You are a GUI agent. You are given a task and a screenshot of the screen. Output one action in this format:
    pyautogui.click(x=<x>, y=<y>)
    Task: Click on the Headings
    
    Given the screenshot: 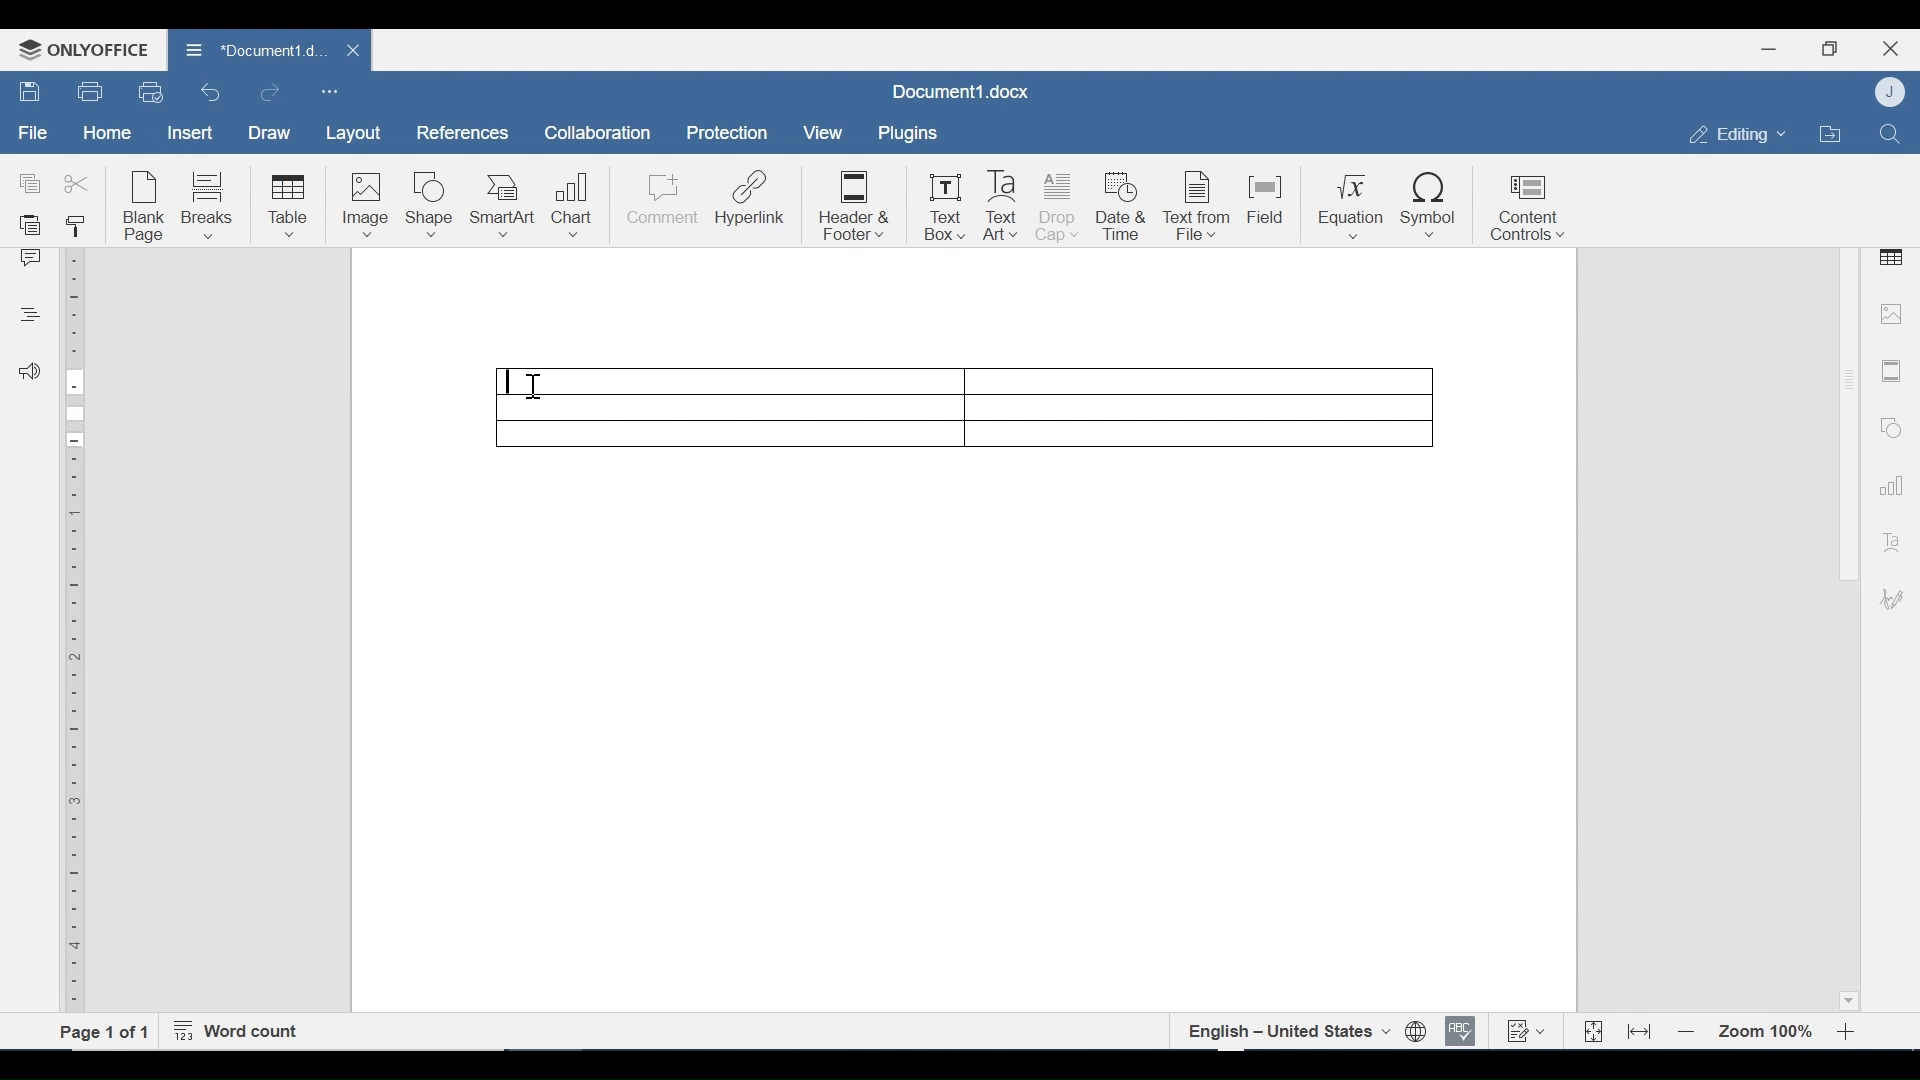 What is the action you would take?
    pyautogui.click(x=29, y=312)
    